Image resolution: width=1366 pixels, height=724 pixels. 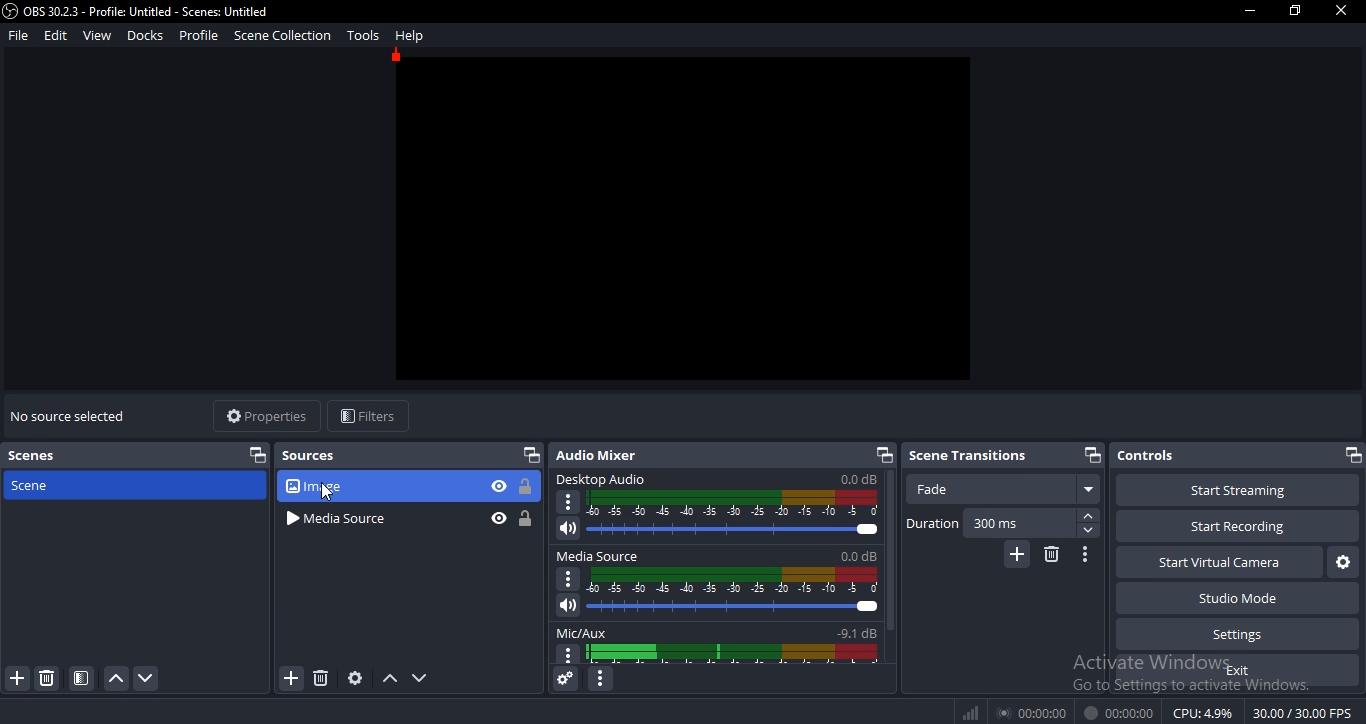 What do you see at coordinates (1229, 527) in the screenshot?
I see `start recording` at bounding box center [1229, 527].